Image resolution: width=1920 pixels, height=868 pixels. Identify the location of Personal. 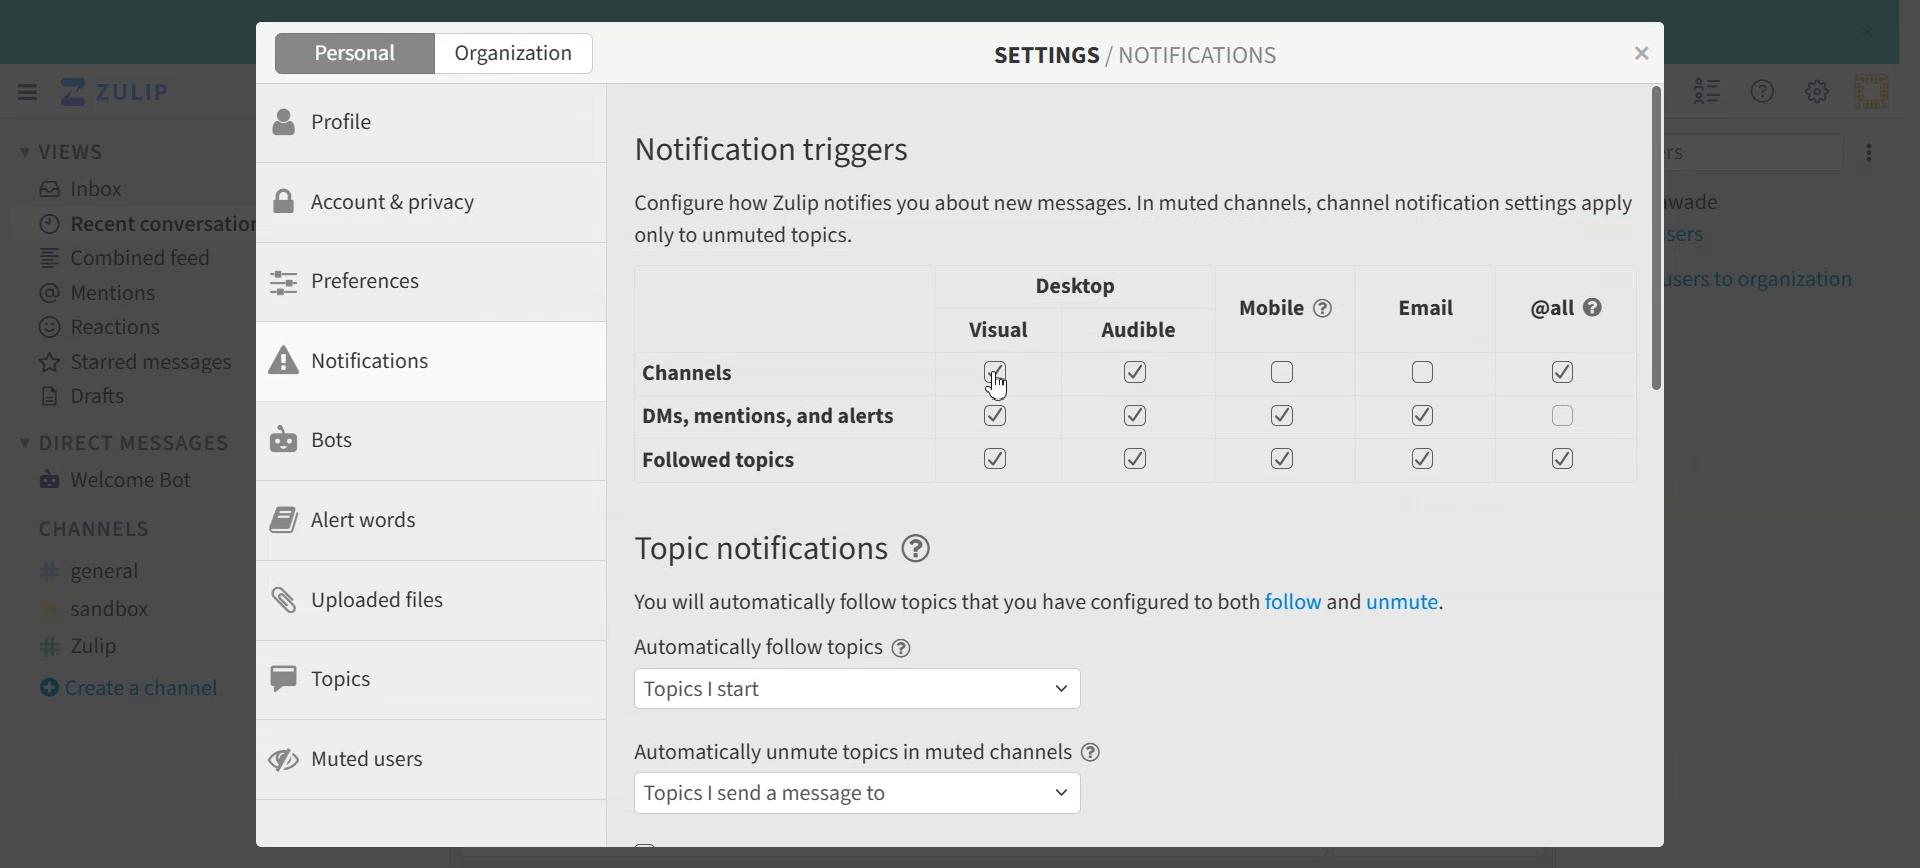
(351, 53).